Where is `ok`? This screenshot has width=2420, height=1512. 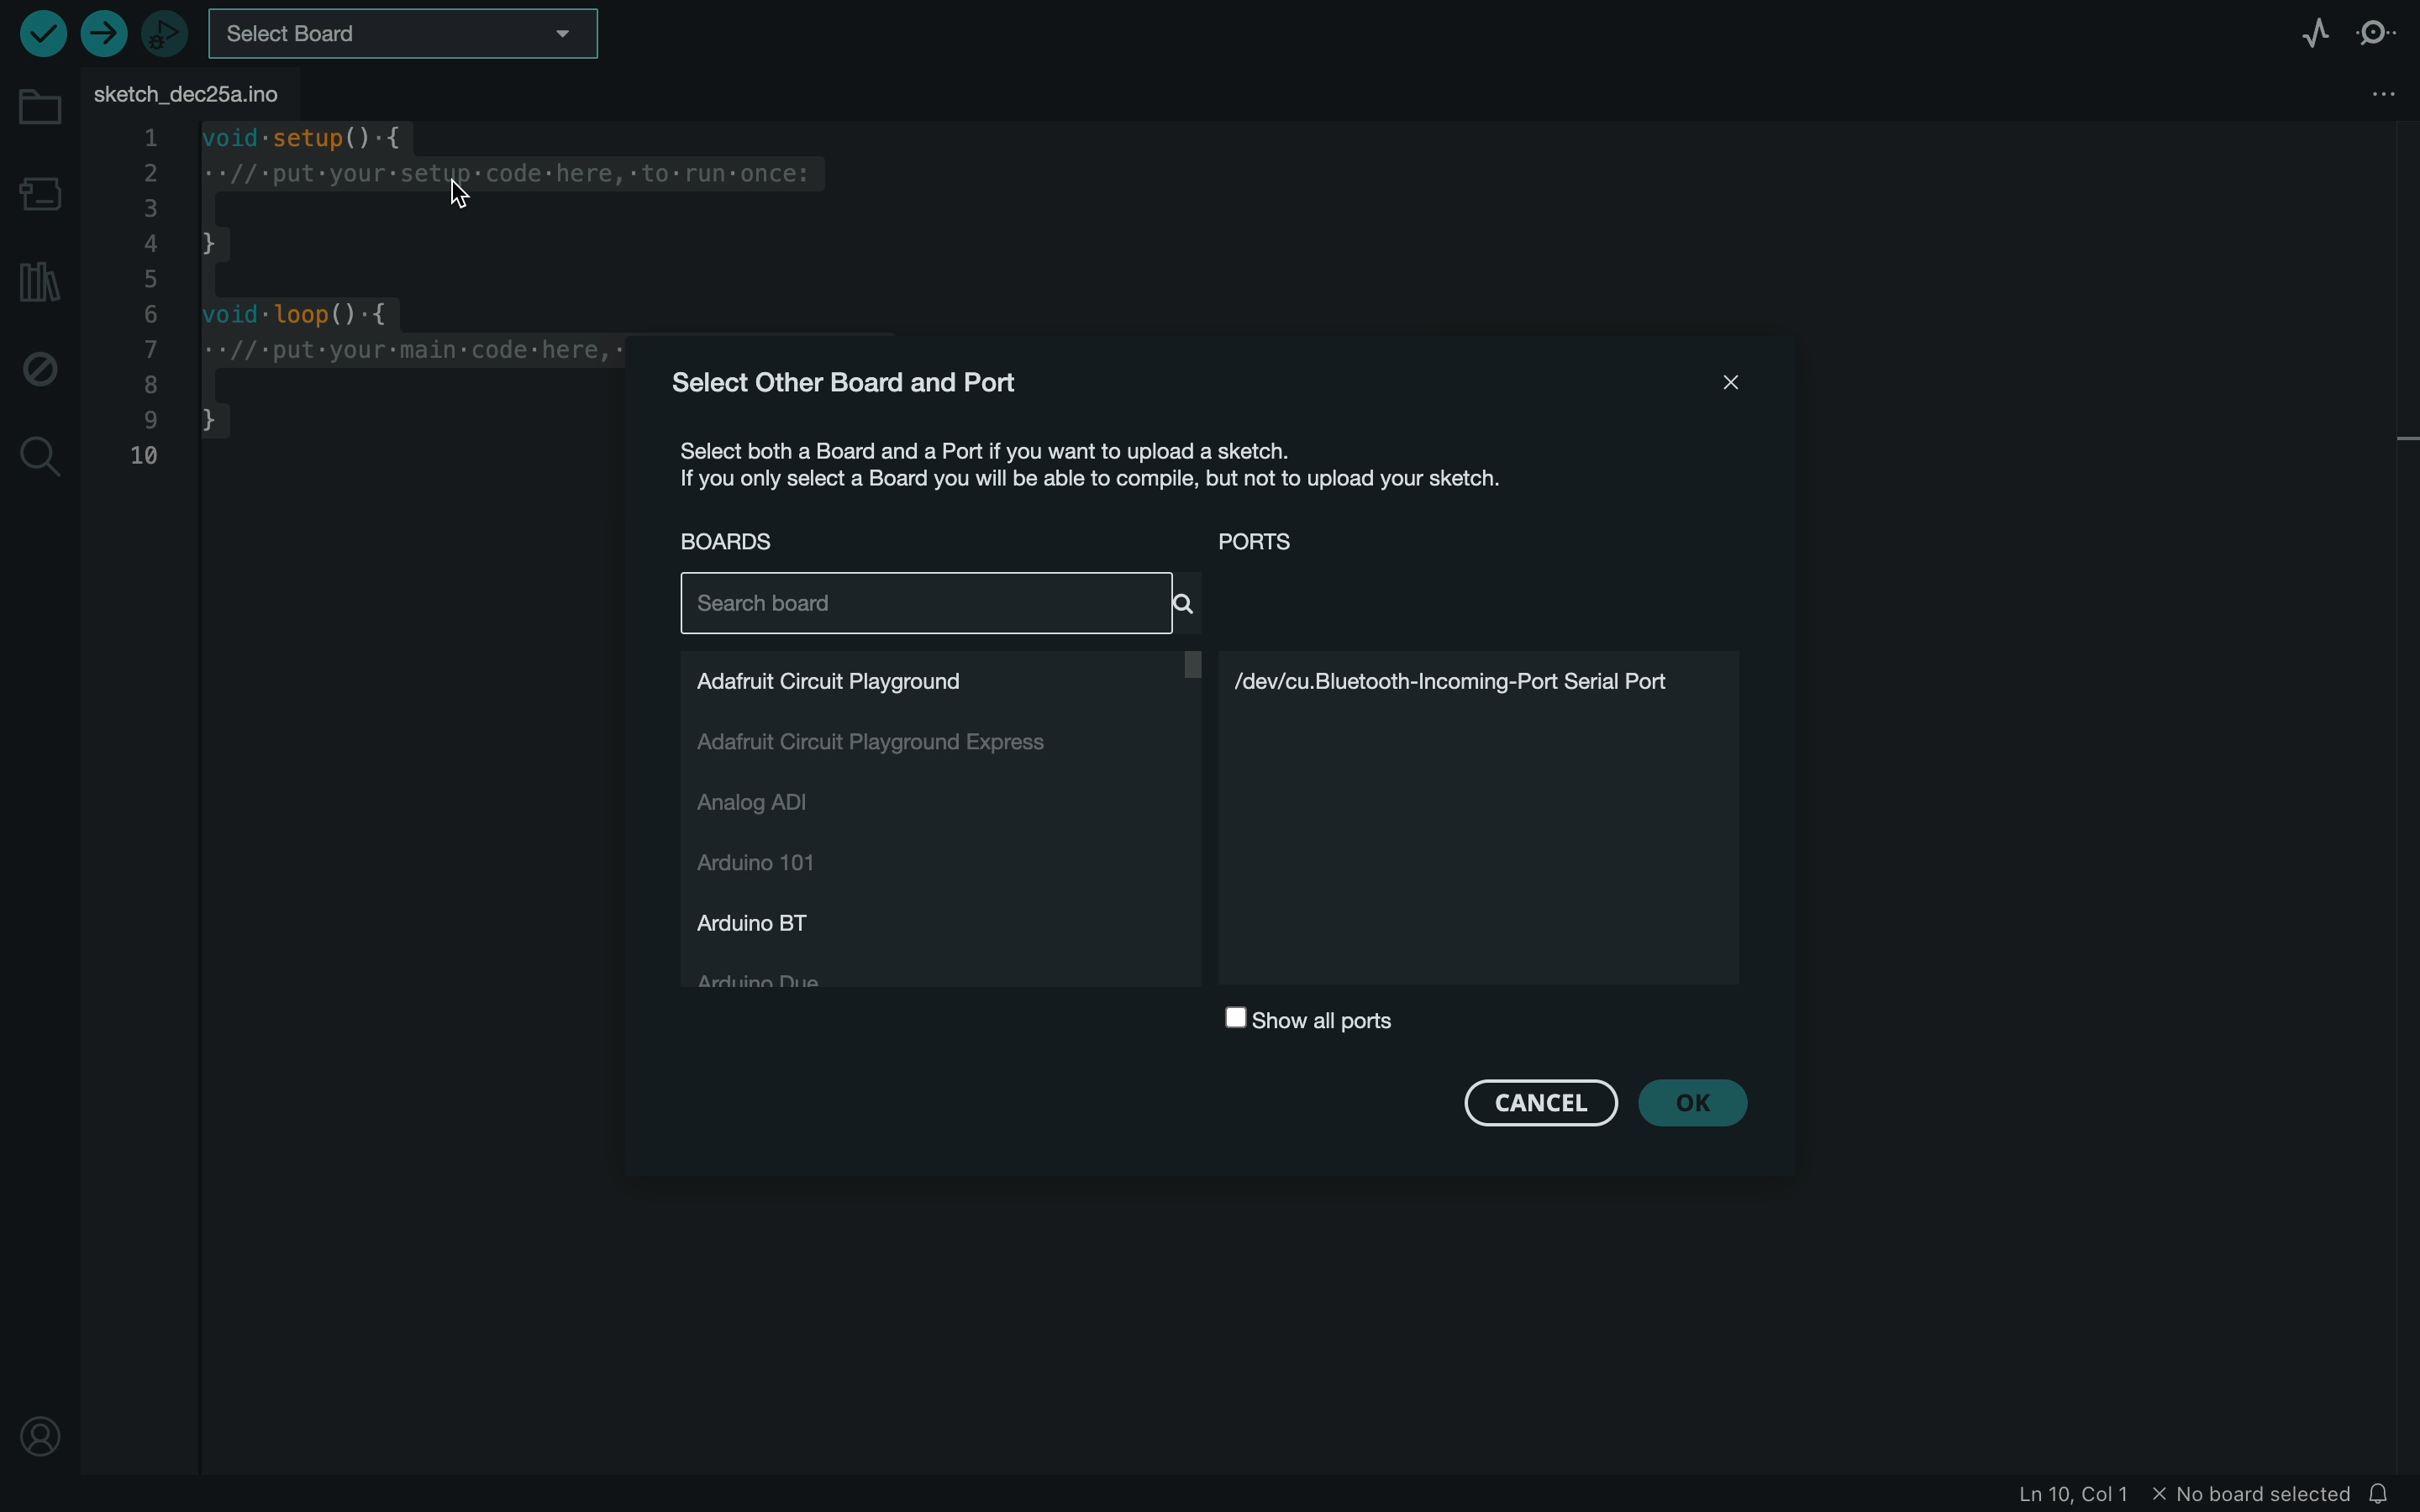 ok is located at coordinates (1702, 1102).